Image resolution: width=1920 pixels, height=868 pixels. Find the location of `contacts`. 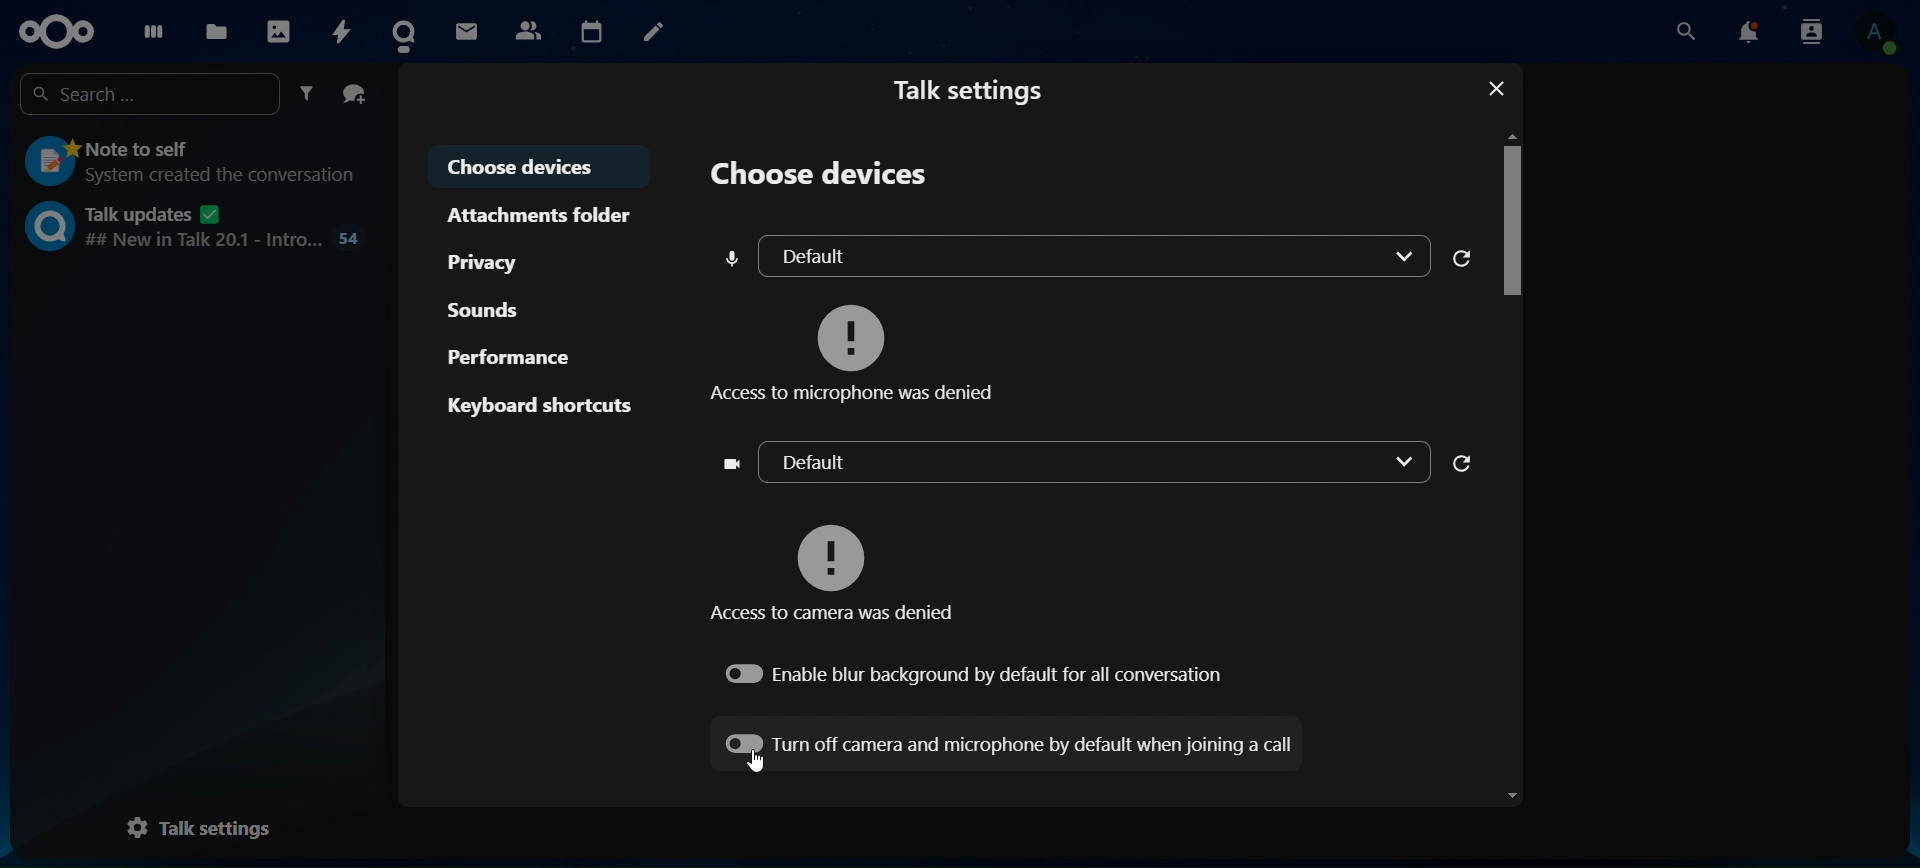

contacts is located at coordinates (529, 29).